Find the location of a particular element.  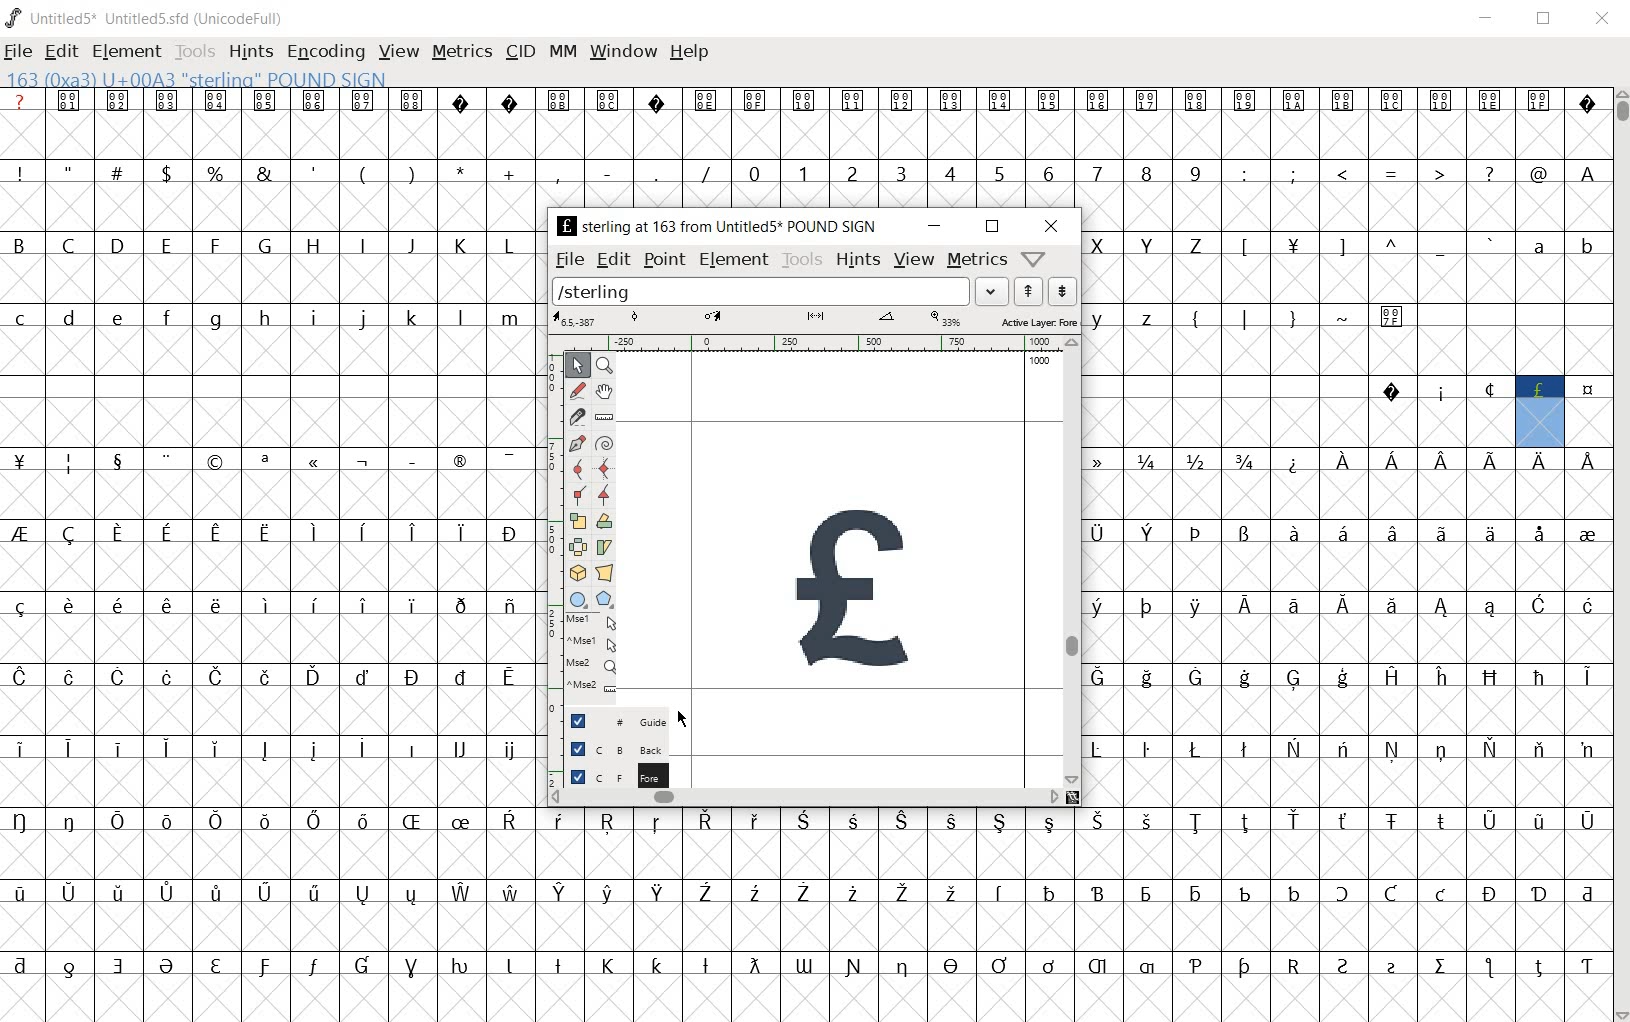

X is located at coordinates (1102, 245).